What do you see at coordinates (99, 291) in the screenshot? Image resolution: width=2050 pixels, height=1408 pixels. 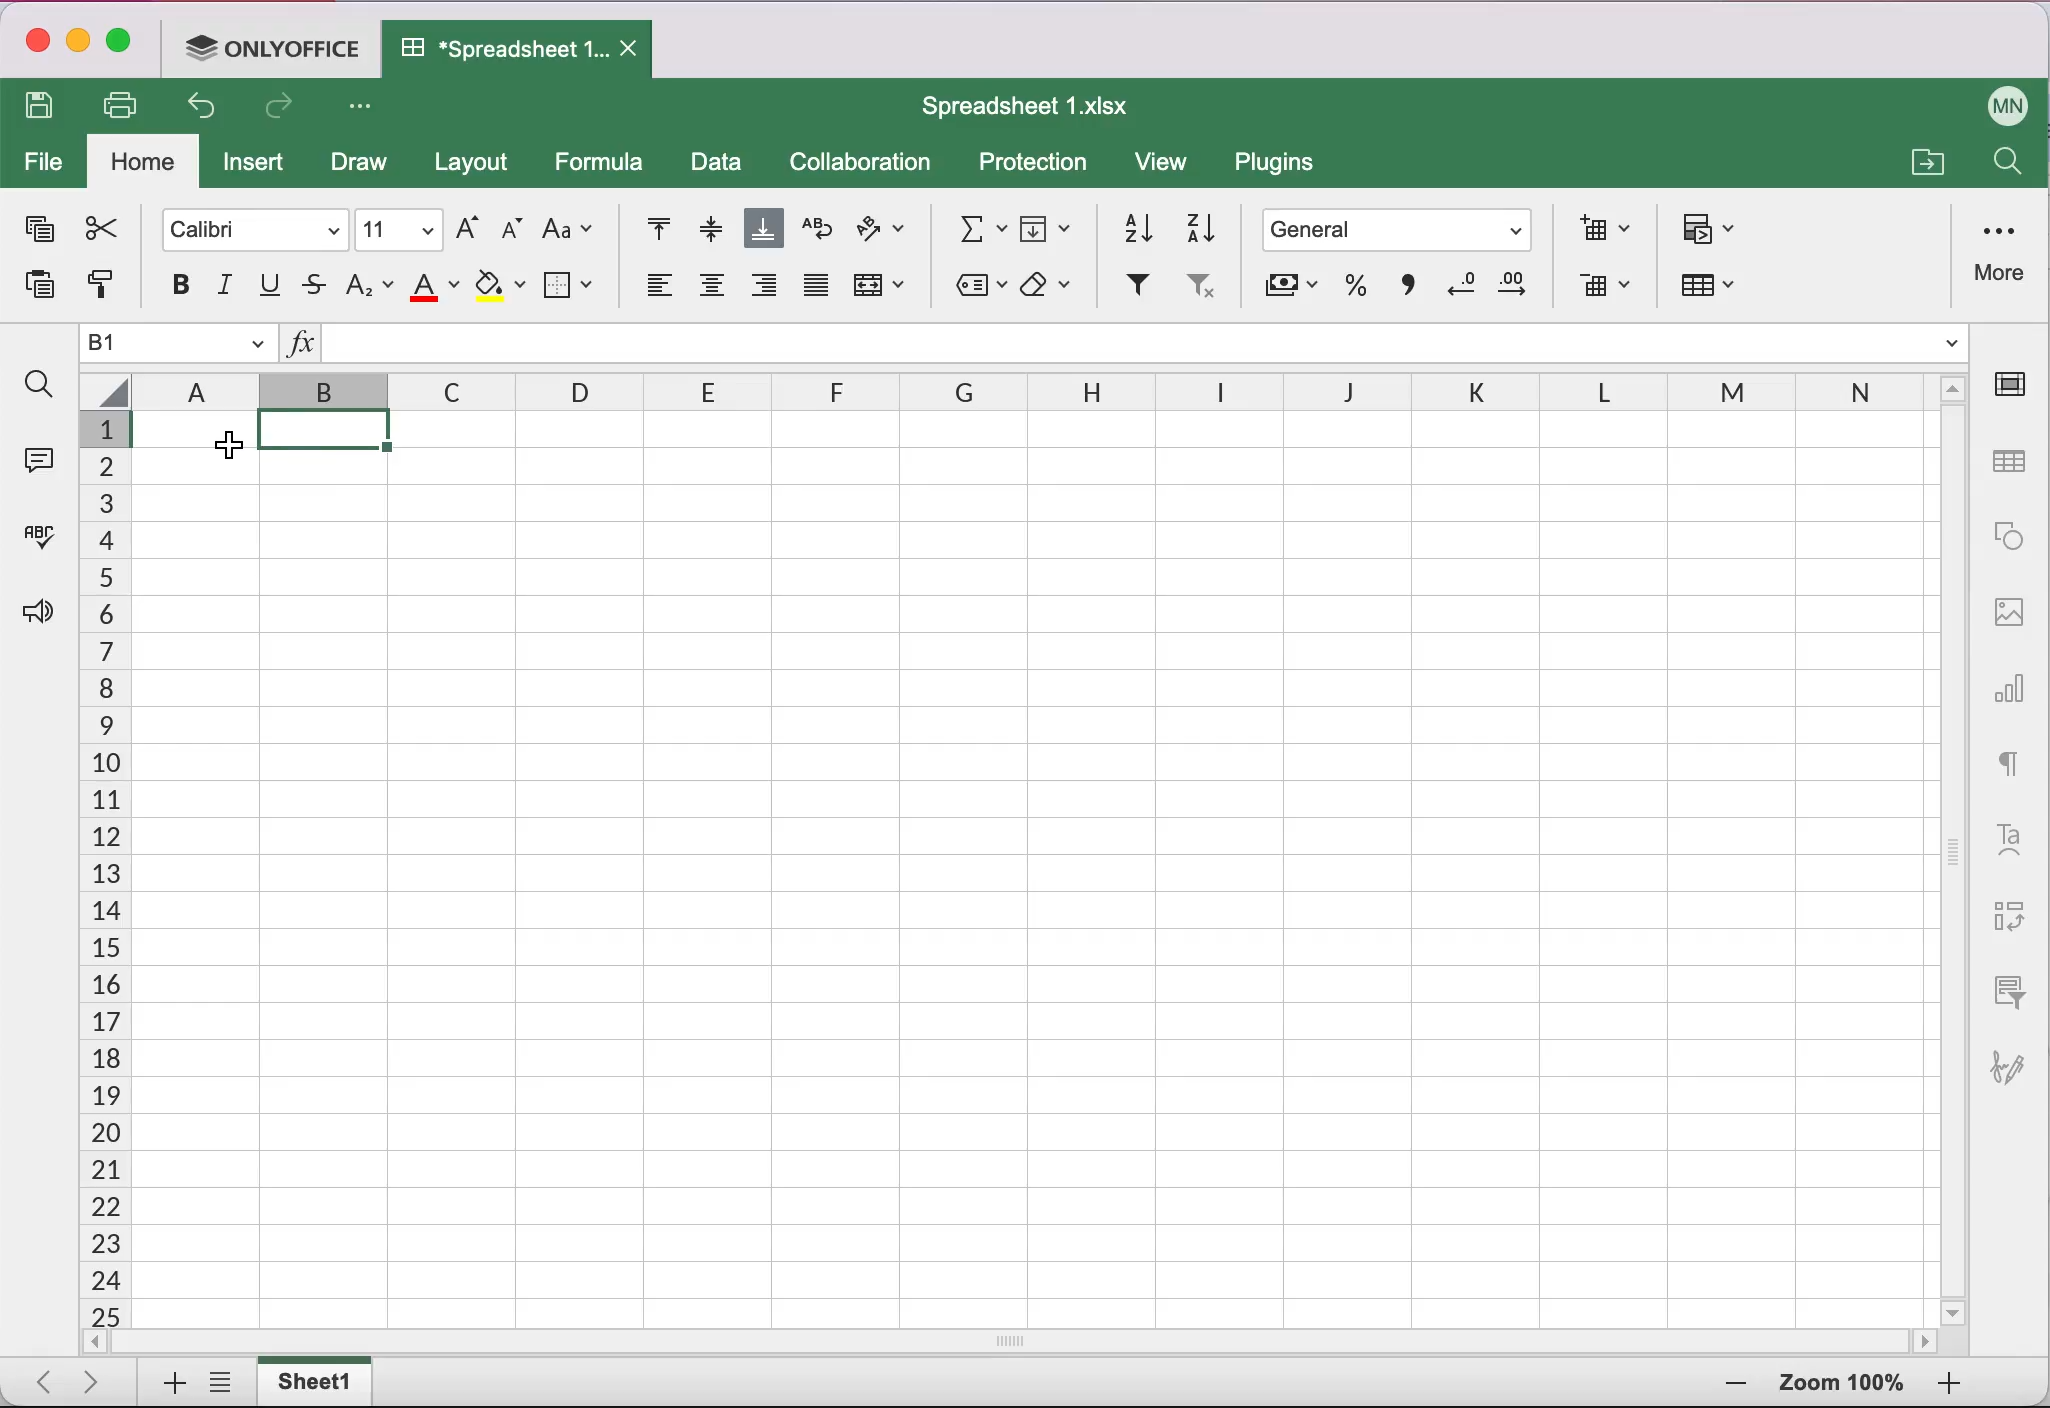 I see `copy style` at bounding box center [99, 291].